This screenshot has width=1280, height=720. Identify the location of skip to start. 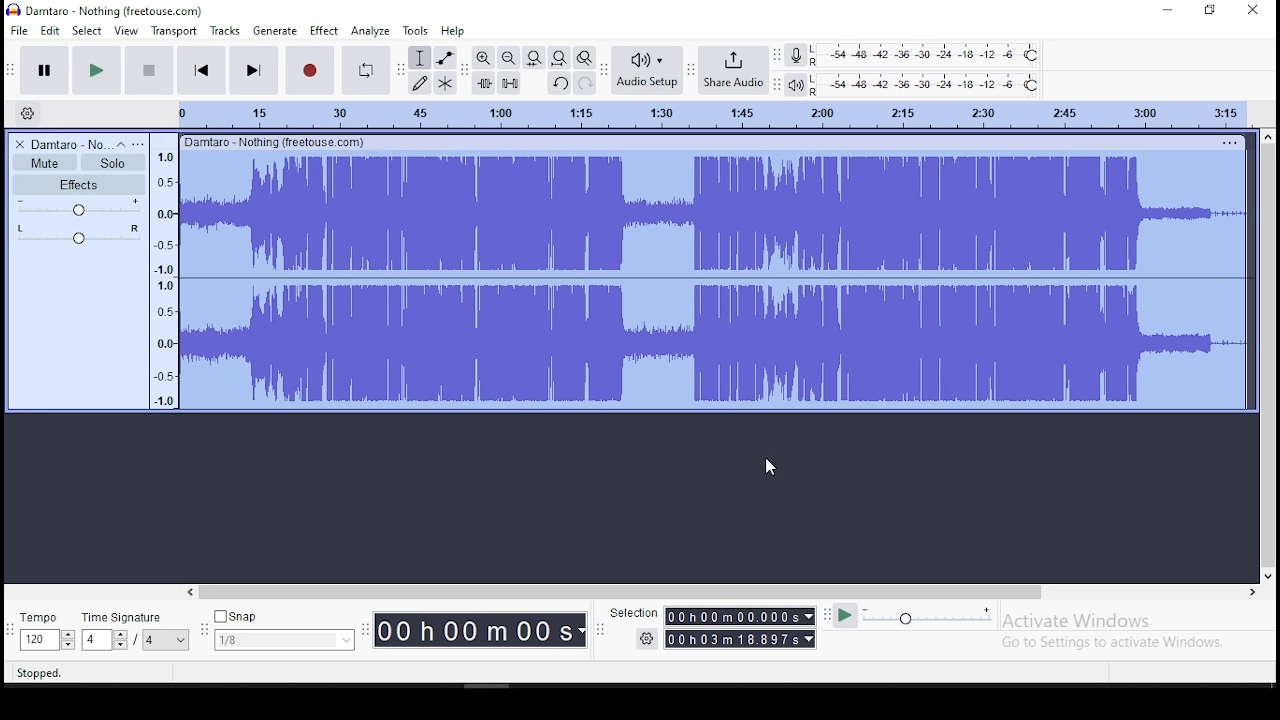
(202, 70).